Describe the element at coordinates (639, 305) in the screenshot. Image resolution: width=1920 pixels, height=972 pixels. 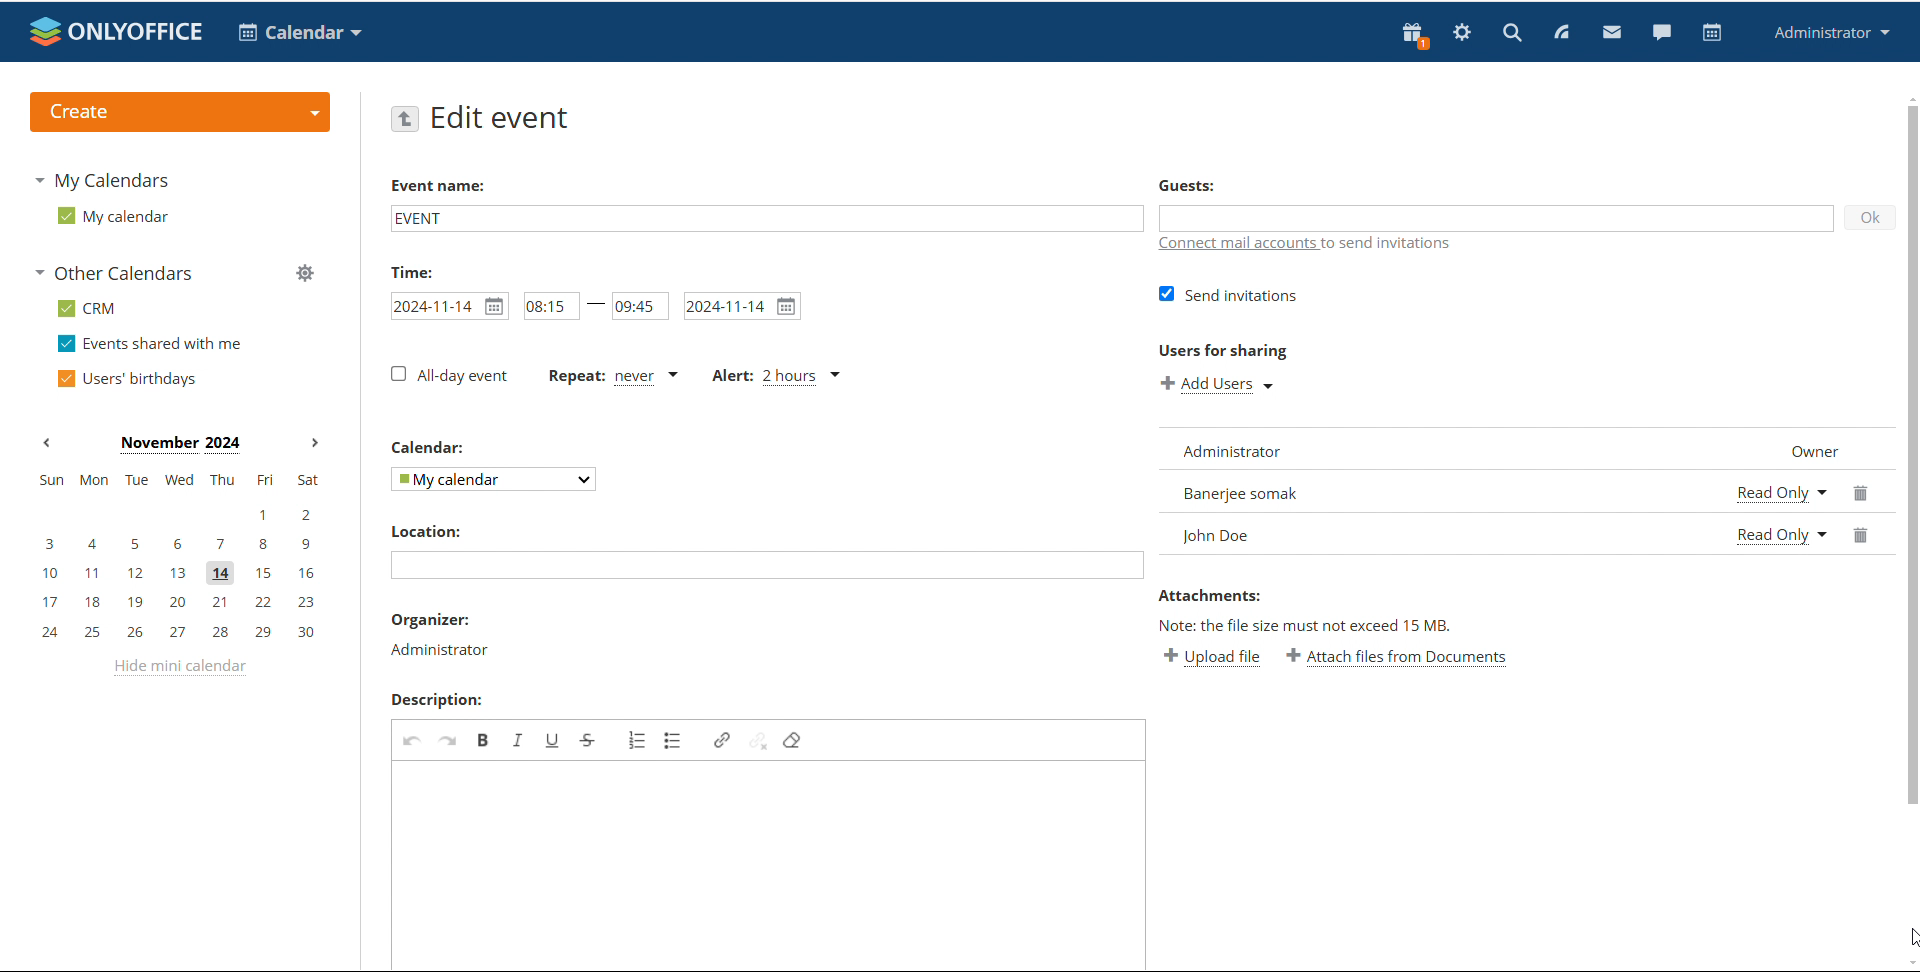
I see `set end time` at that location.